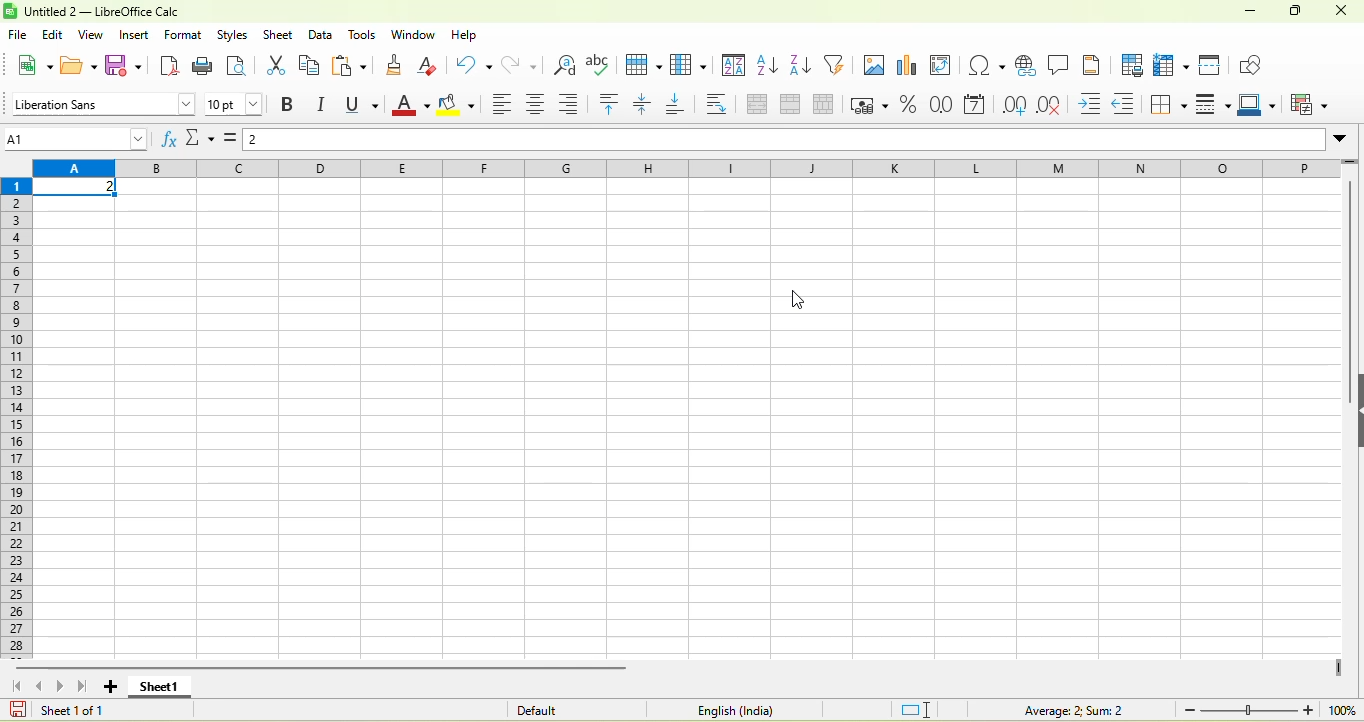 The image size is (1364, 722). Describe the element at coordinates (1351, 166) in the screenshot. I see `more rows` at that location.